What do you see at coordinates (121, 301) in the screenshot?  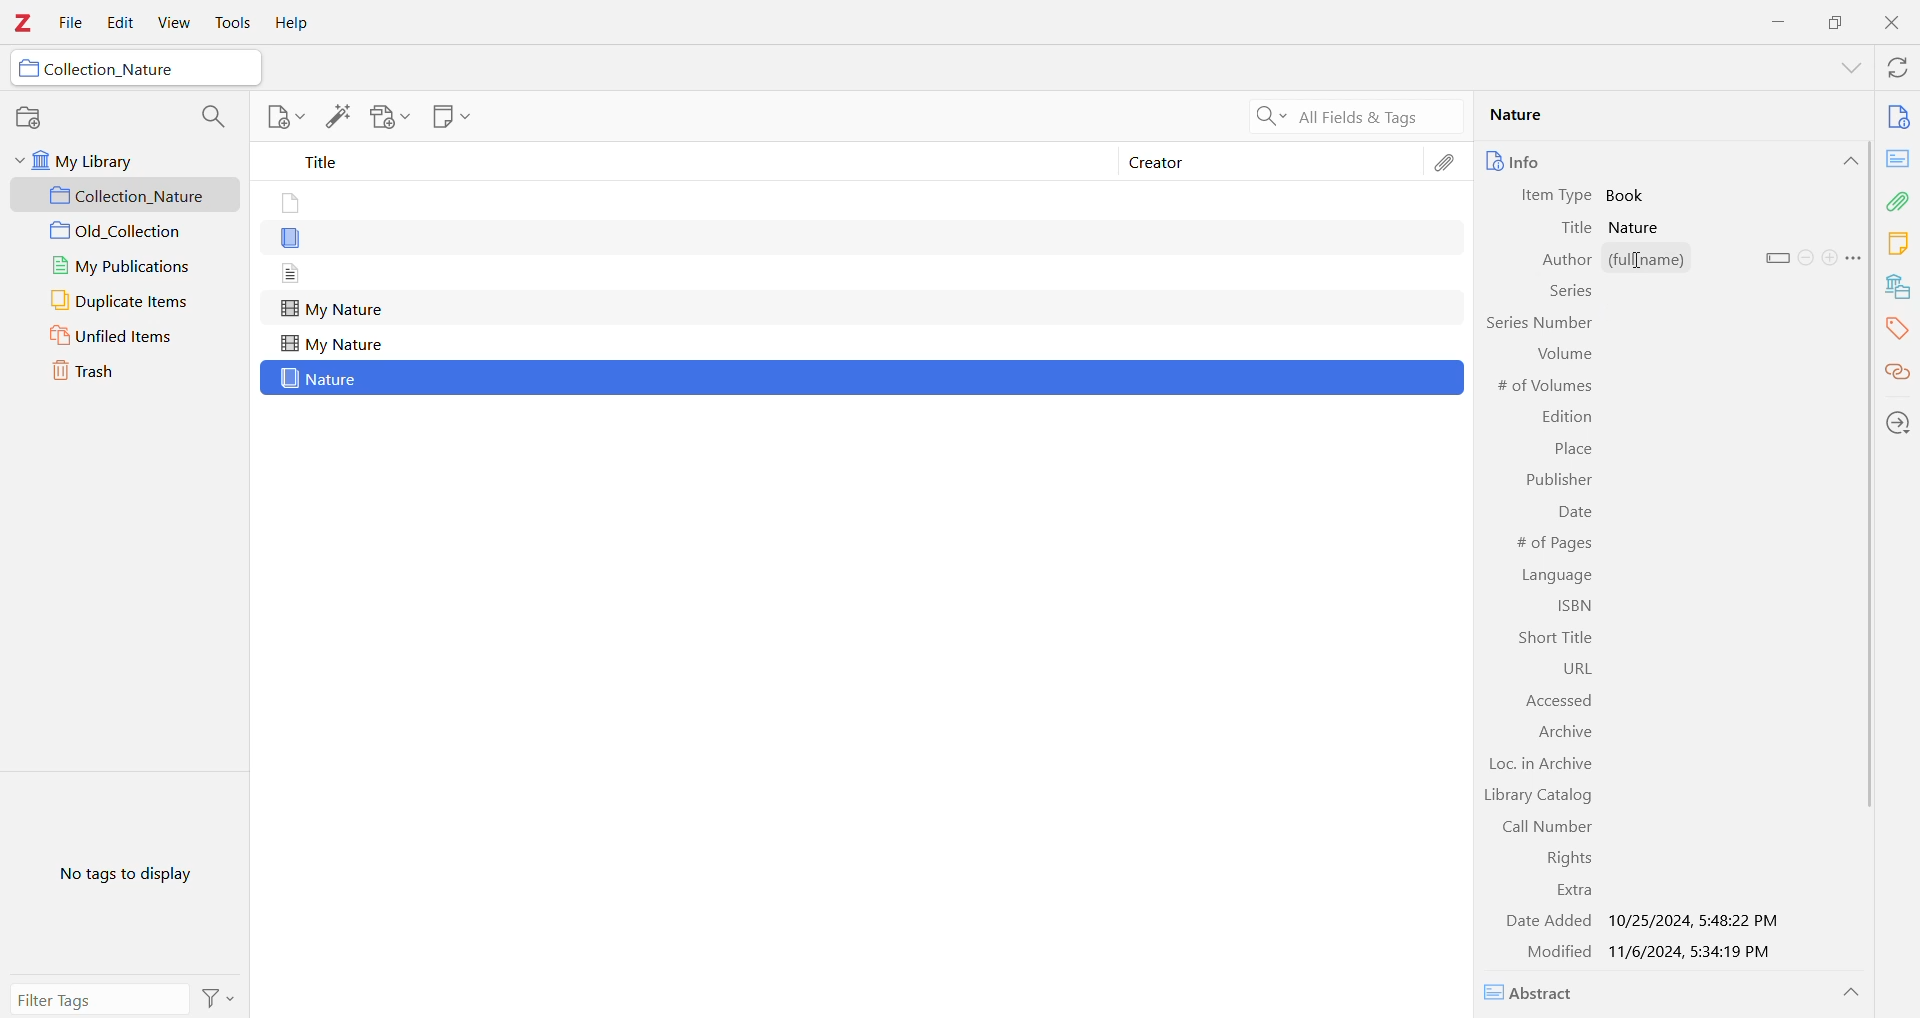 I see `Duplicate Items` at bounding box center [121, 301].